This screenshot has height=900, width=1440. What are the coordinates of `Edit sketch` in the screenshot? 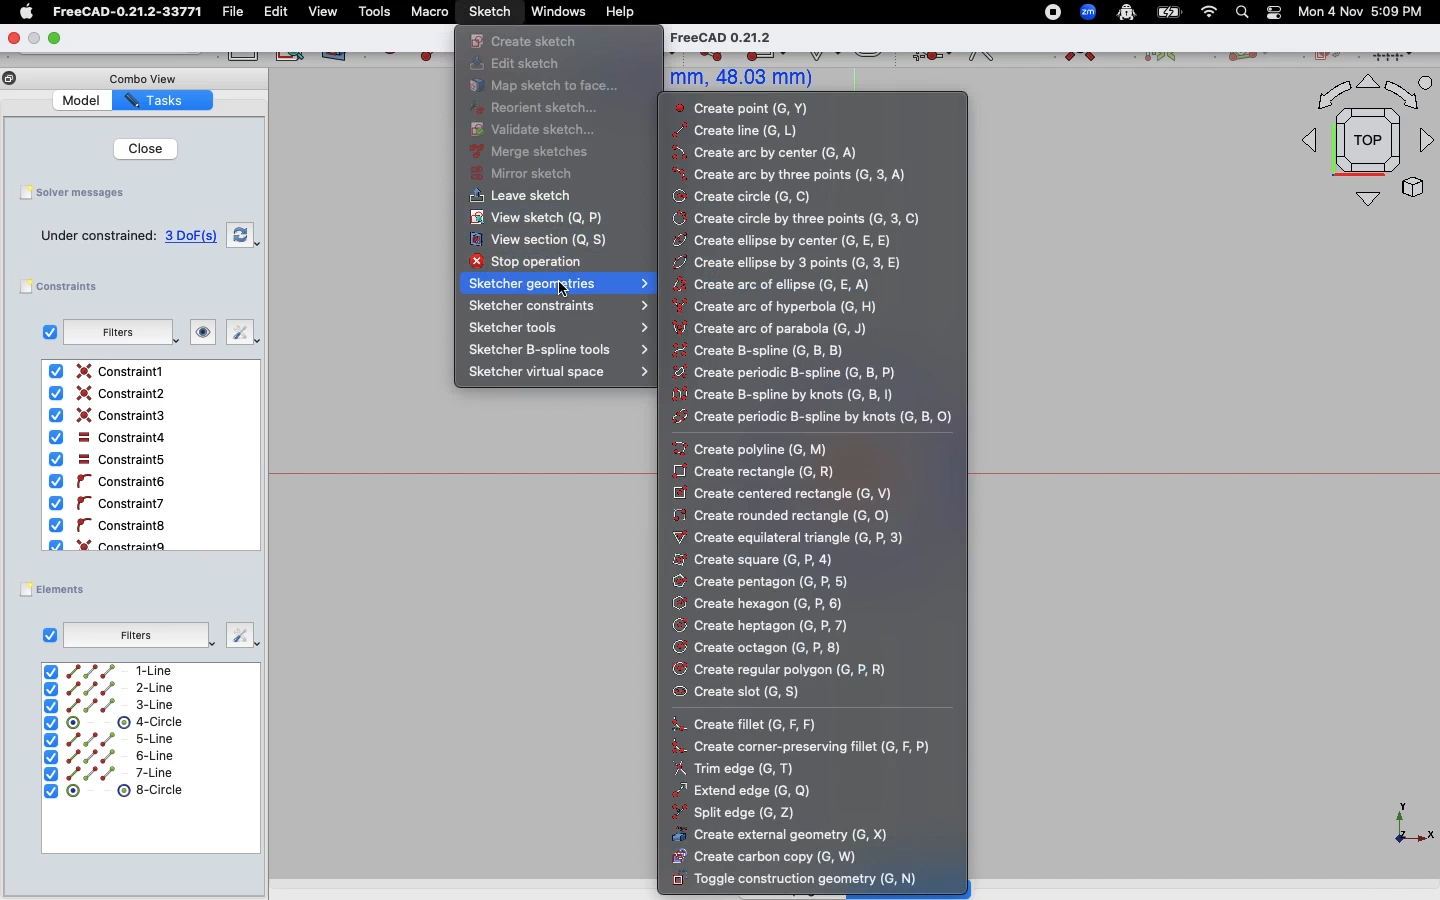 It's located at (518, 65).